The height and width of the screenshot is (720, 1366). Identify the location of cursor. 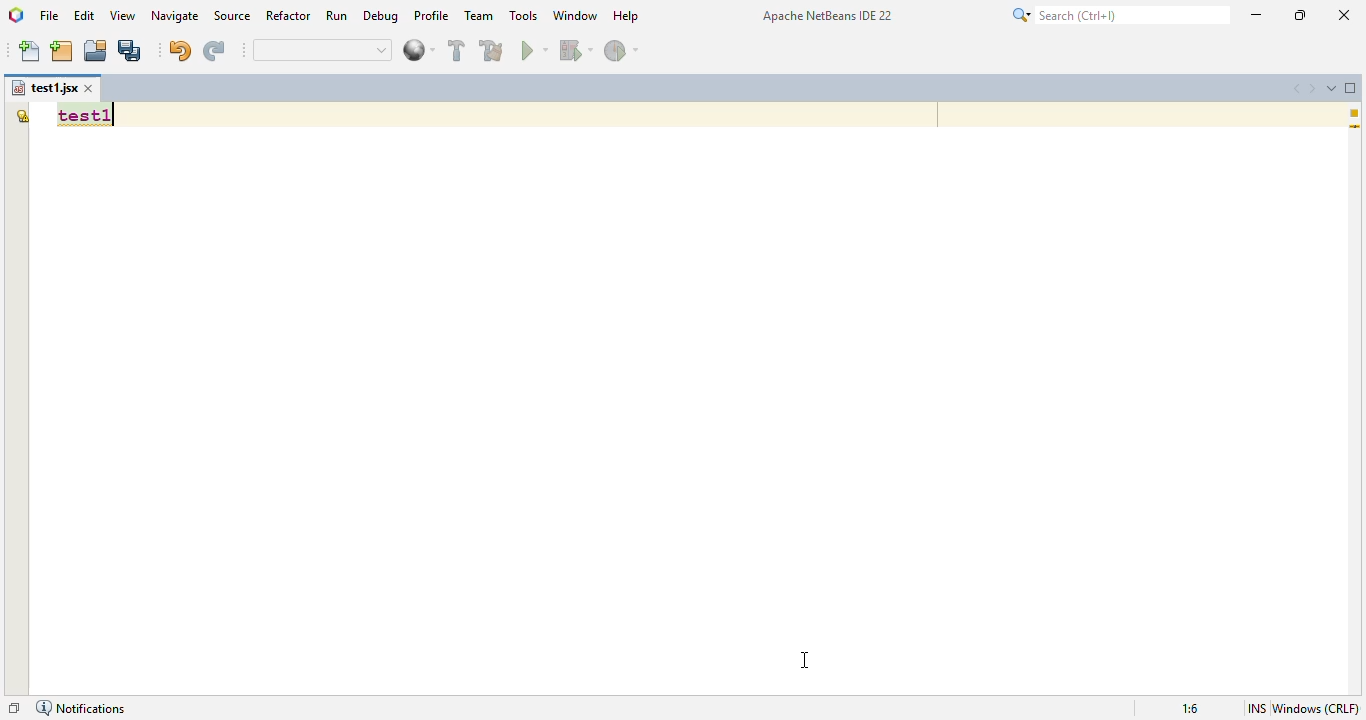
(805, 660).